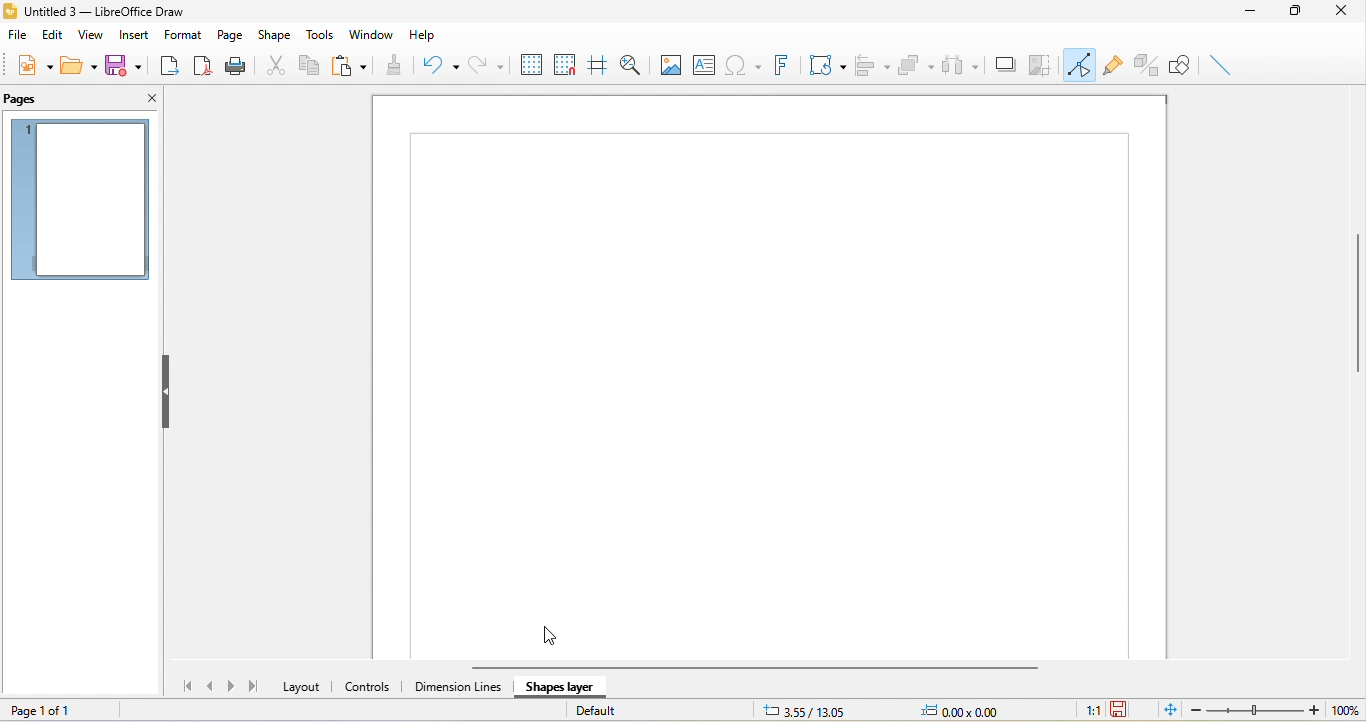 Image resolution: width=1366 pixels, height=722 pixels. What do you see at coordinates (806, 710) in the screenshot?
I see `3.55/13.05` at bounding box center [806, 710].